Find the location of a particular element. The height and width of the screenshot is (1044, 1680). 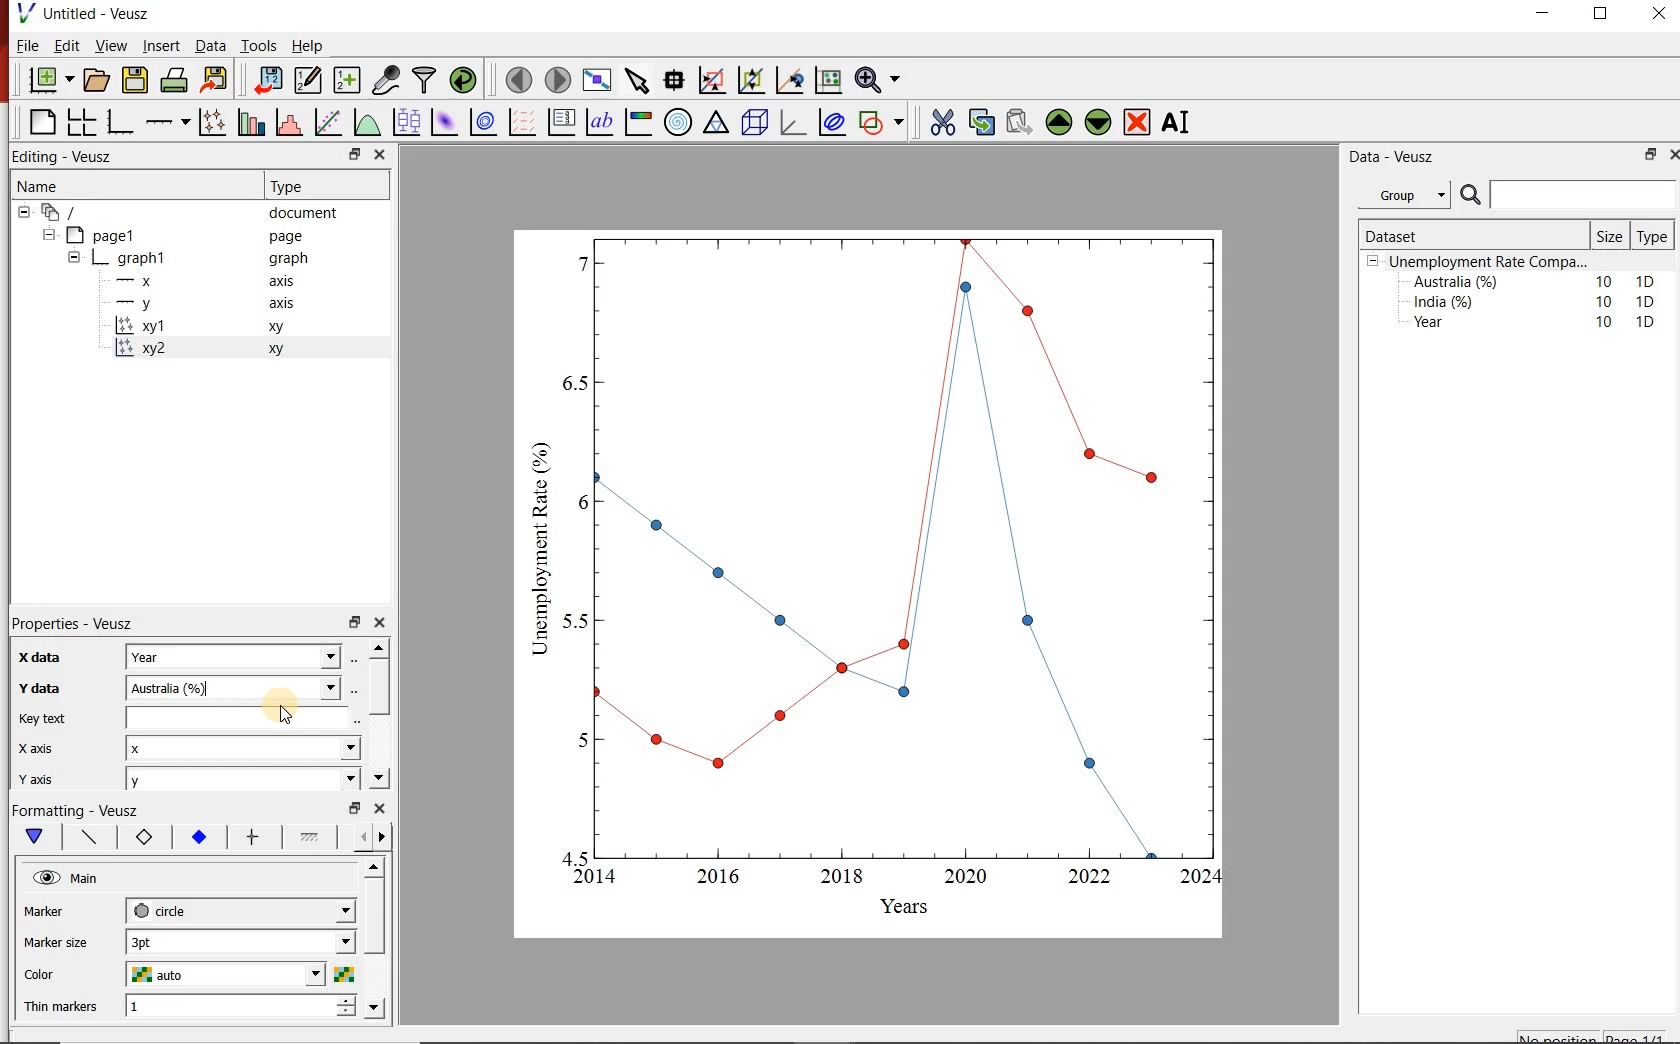

1 is located at coordinates (224, 1007).